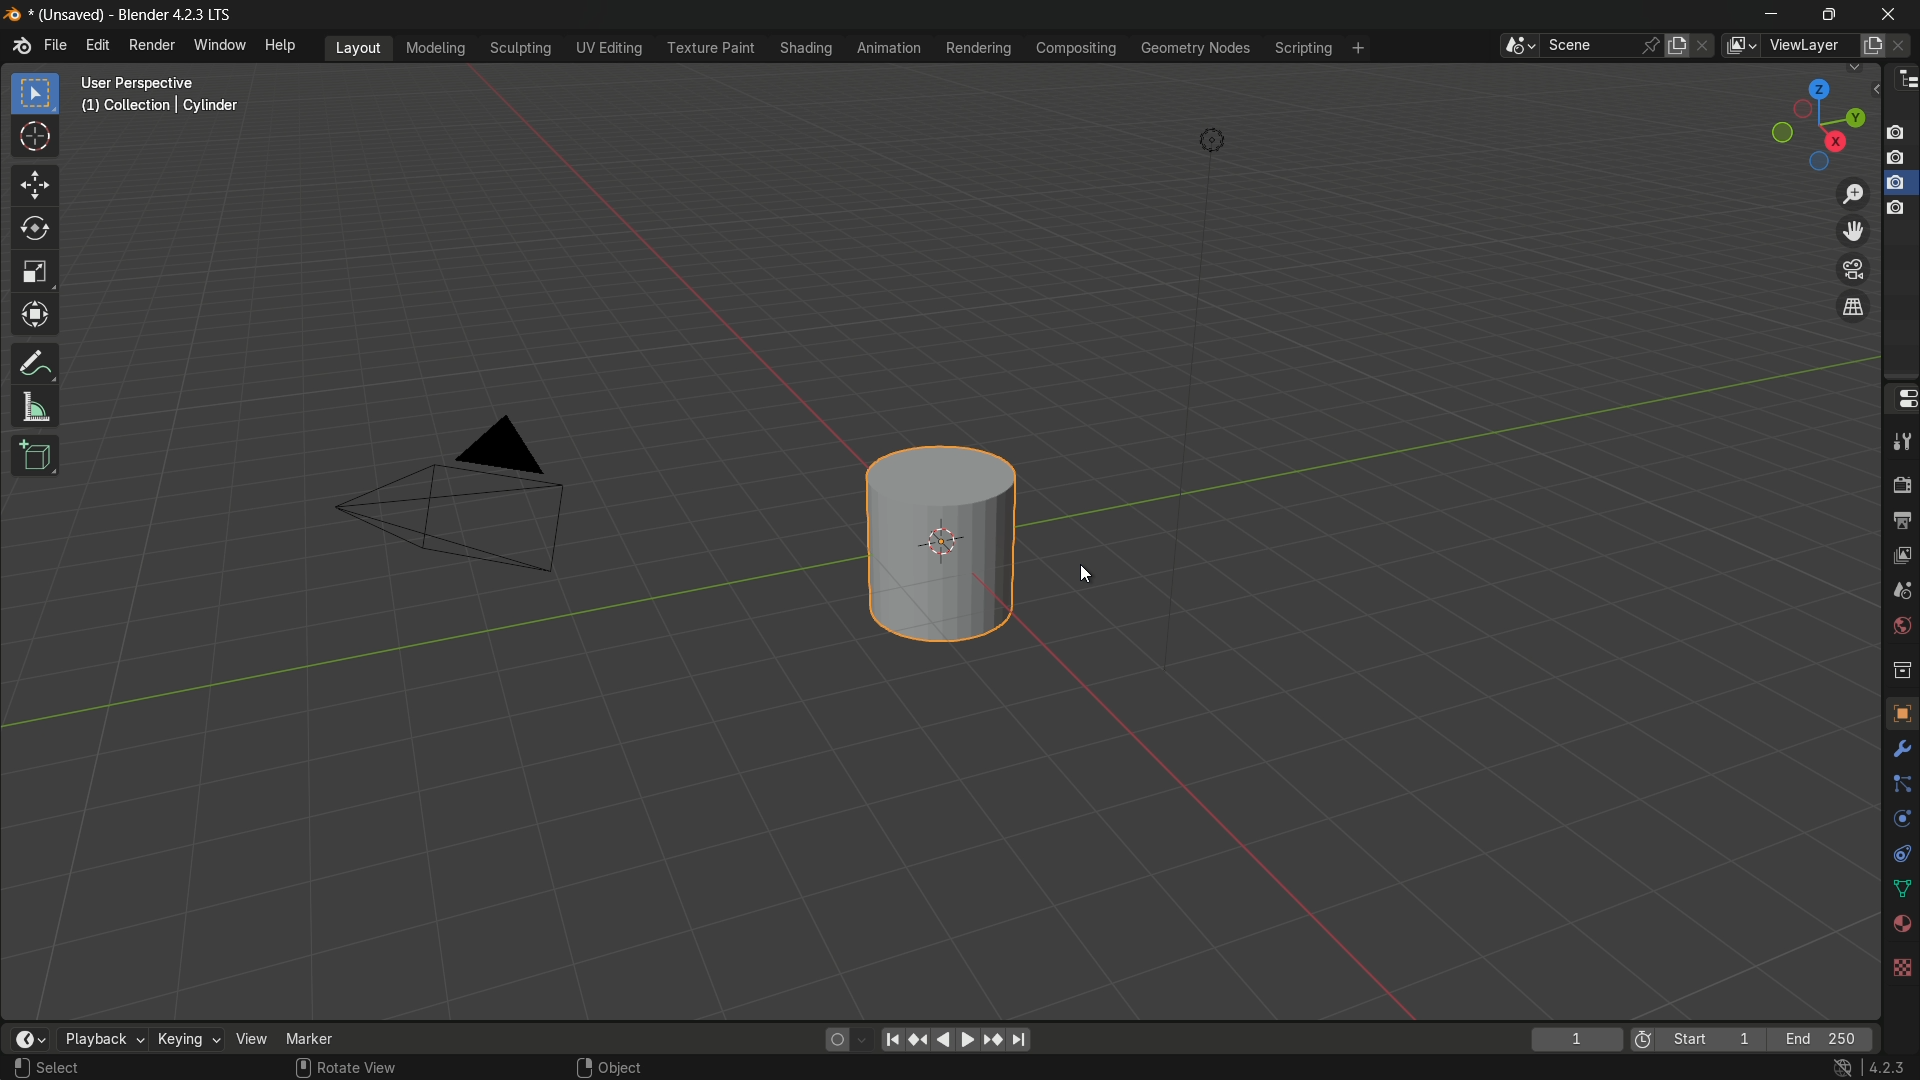 Image resolution: width=1920 pixels, height=1080 pixels. Describe the element at coordinates (582, 1067) in the screenshot. I see `right click` at that location.